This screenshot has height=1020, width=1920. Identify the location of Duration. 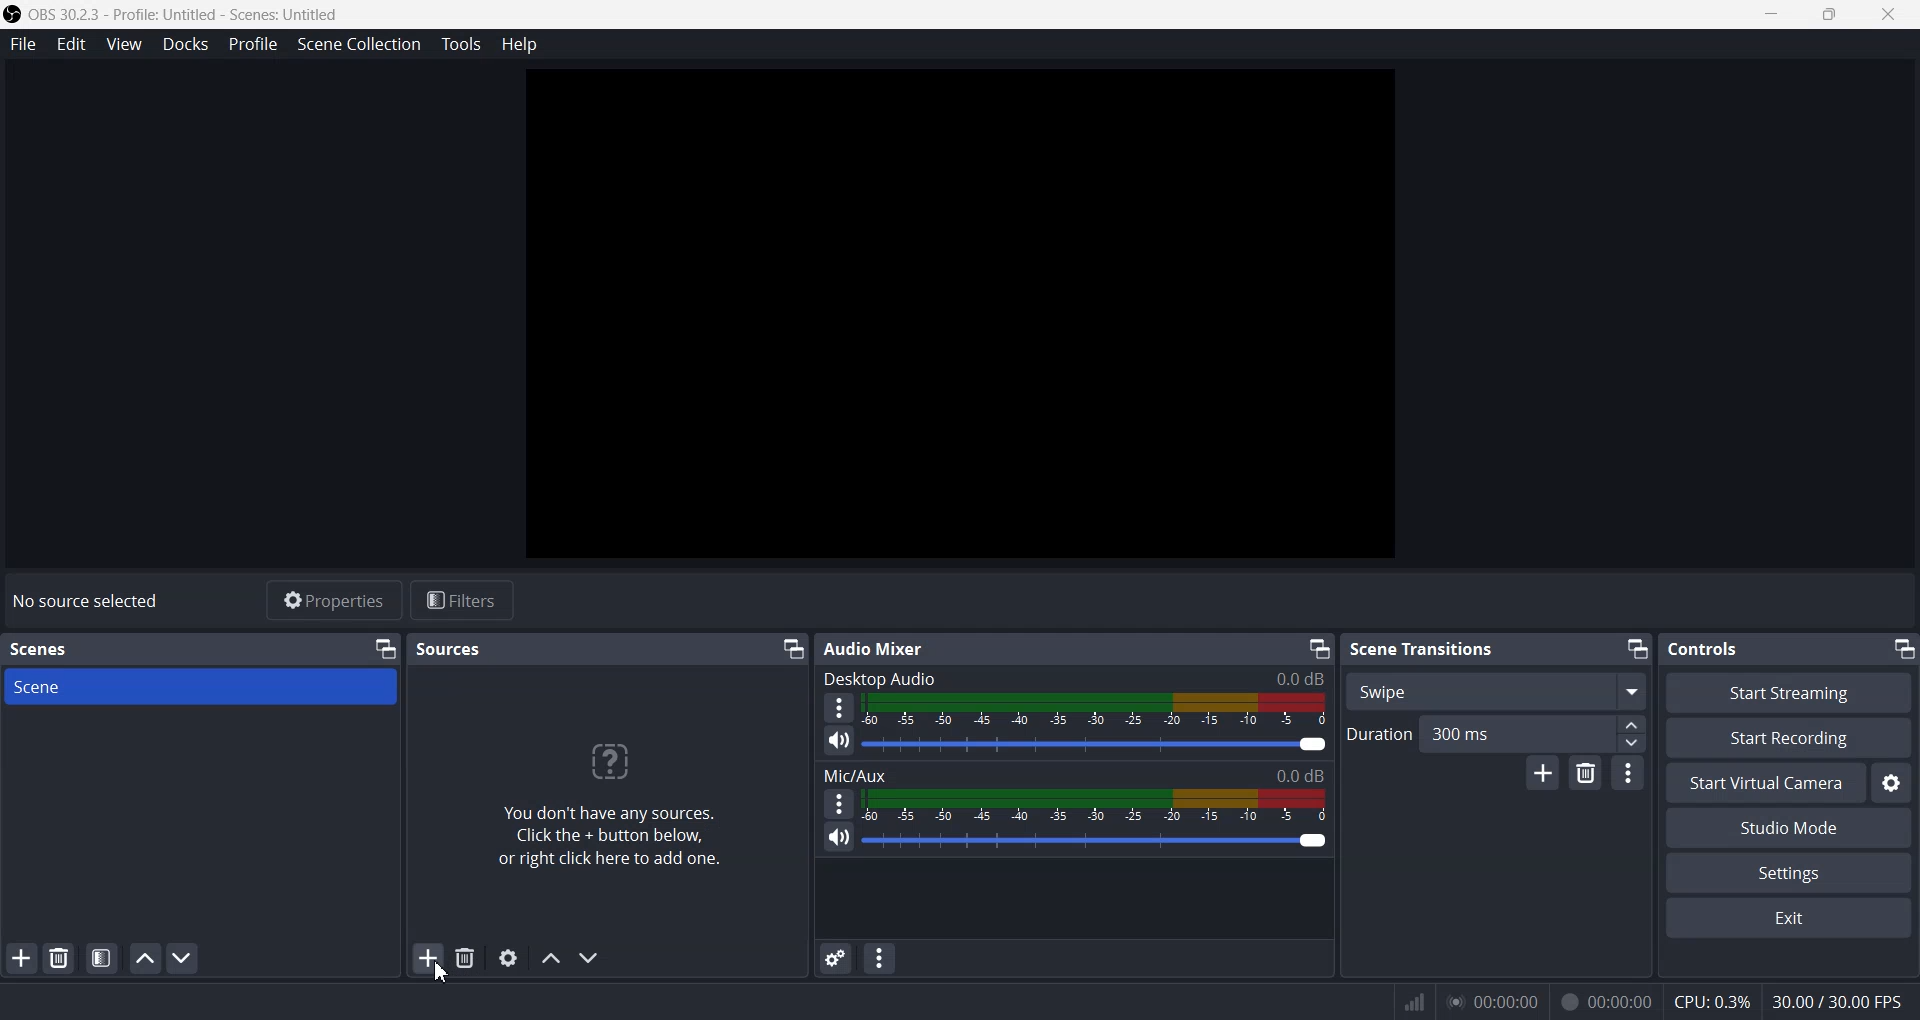
(1380, 732).